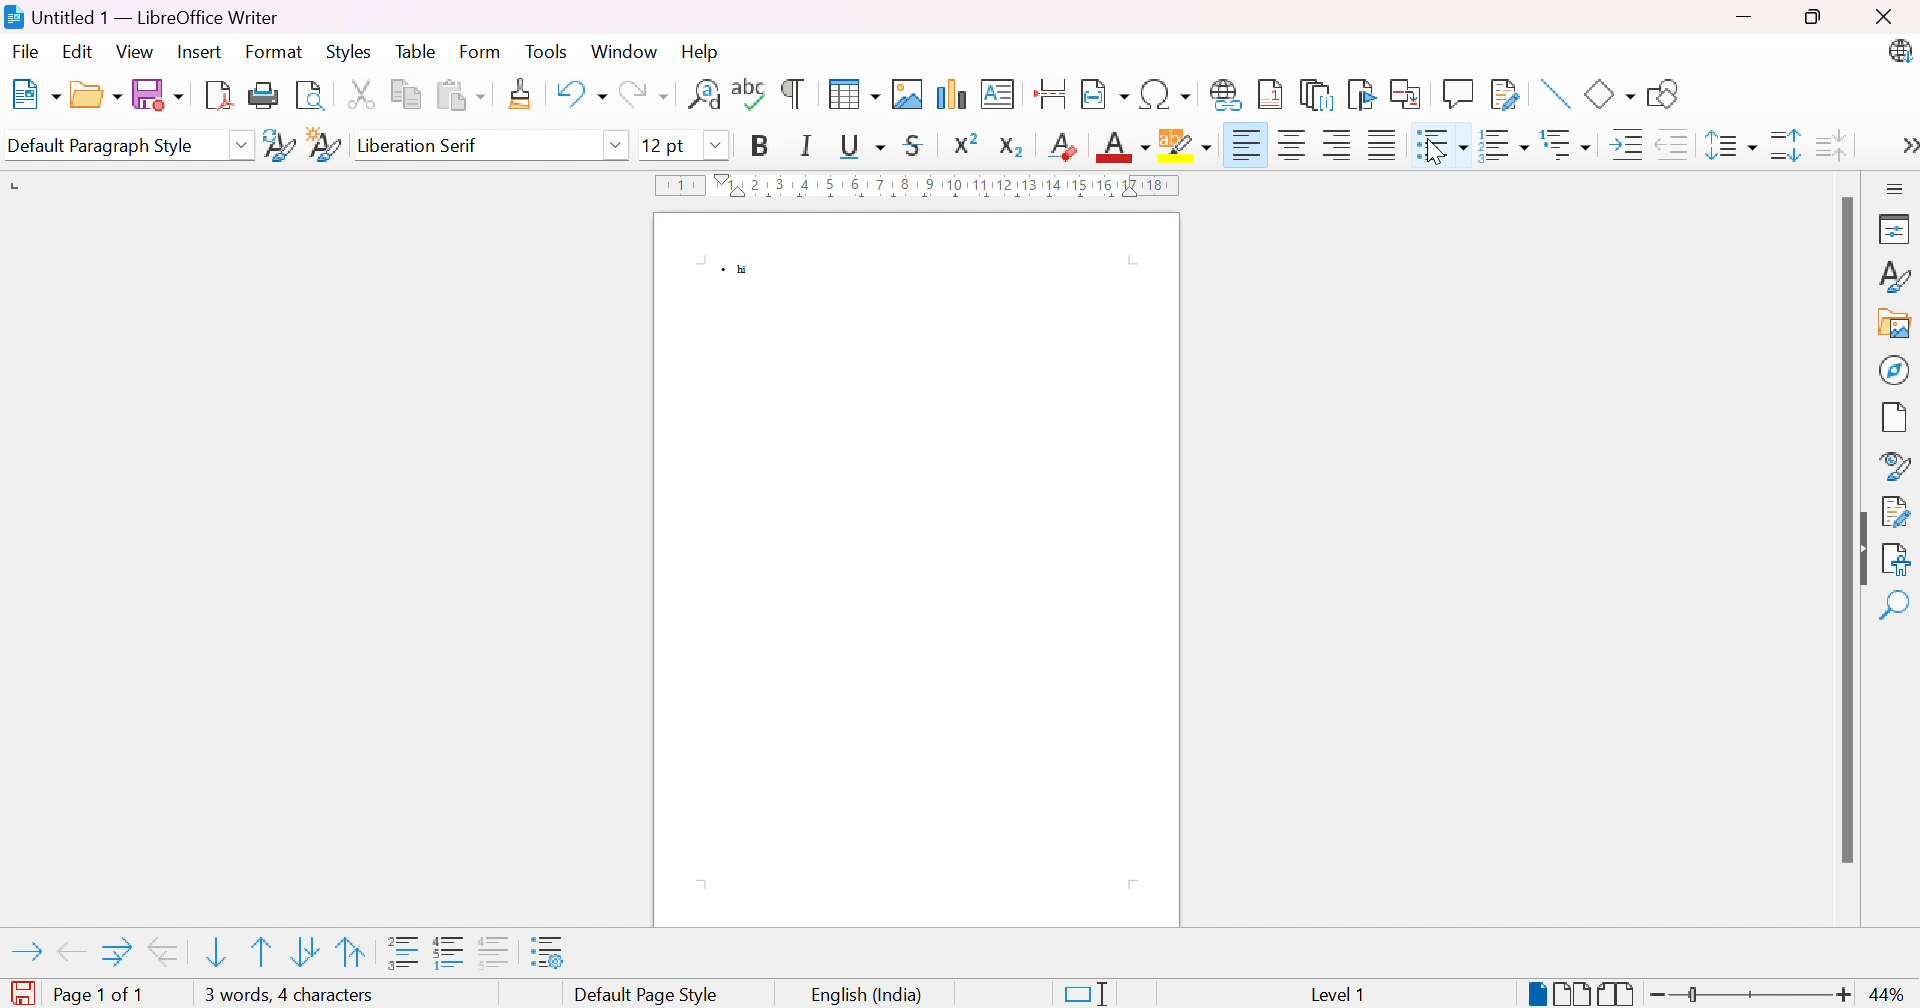 This screenshot has height=1008, width=1920. What do you see at coordinates (1054, 92) in the screenshot?
I see `Inset page break` at bounding box center [1054, 92].